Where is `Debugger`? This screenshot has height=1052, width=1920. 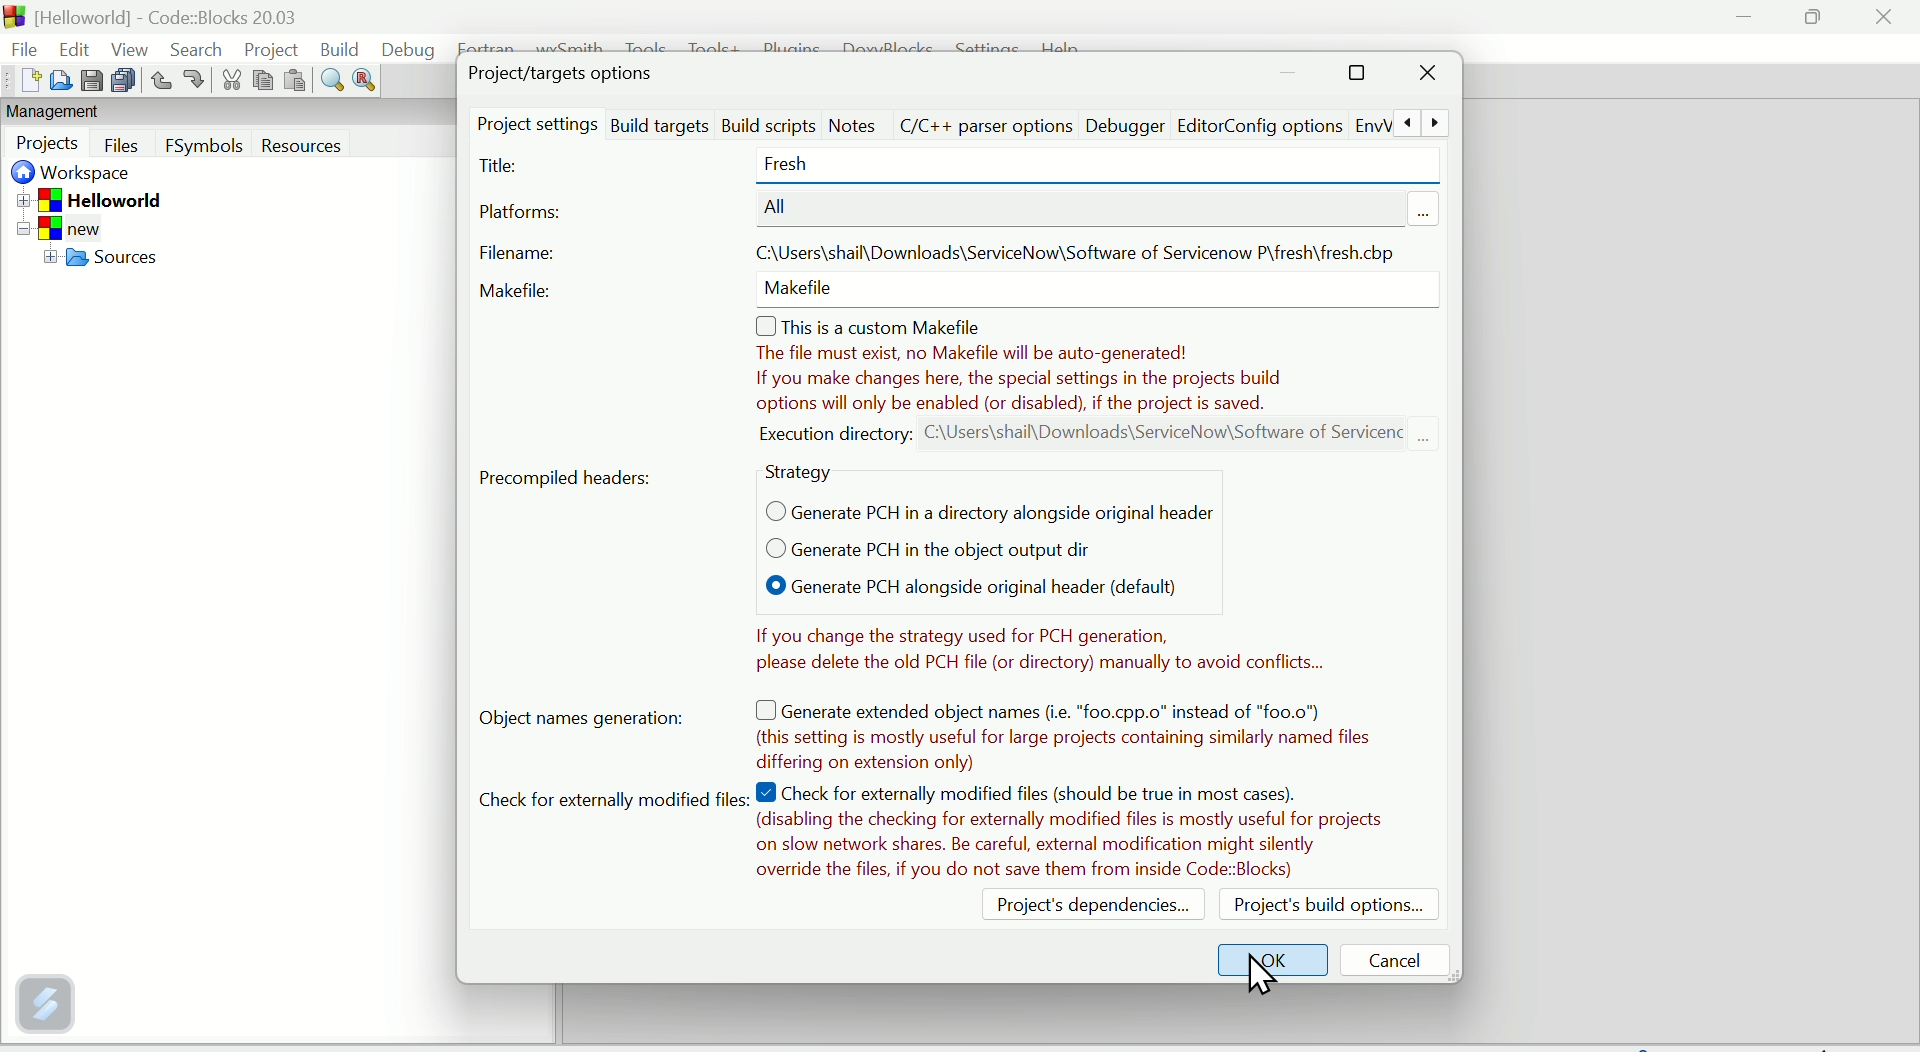
Debugger is located at coordinates (1123, 126).